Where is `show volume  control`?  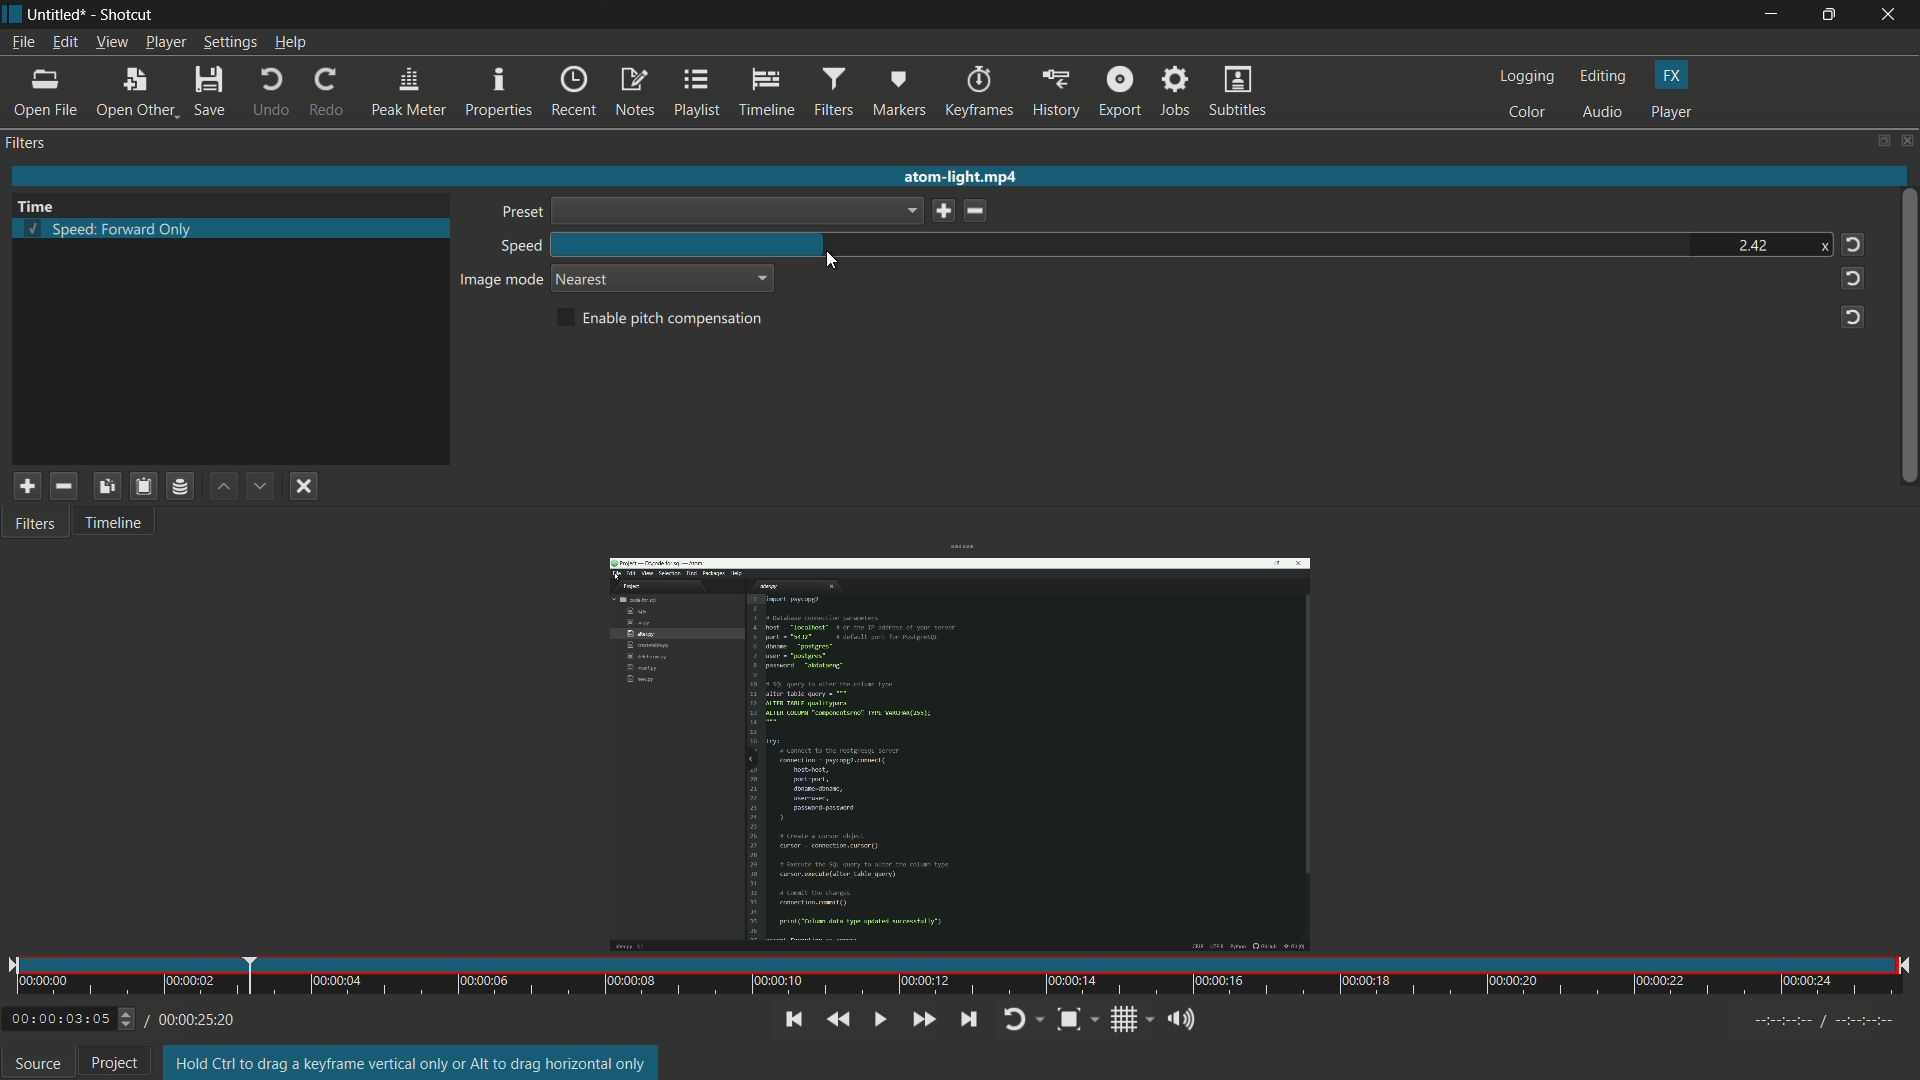
show volume  control is located at coordinates (1180, 1021).